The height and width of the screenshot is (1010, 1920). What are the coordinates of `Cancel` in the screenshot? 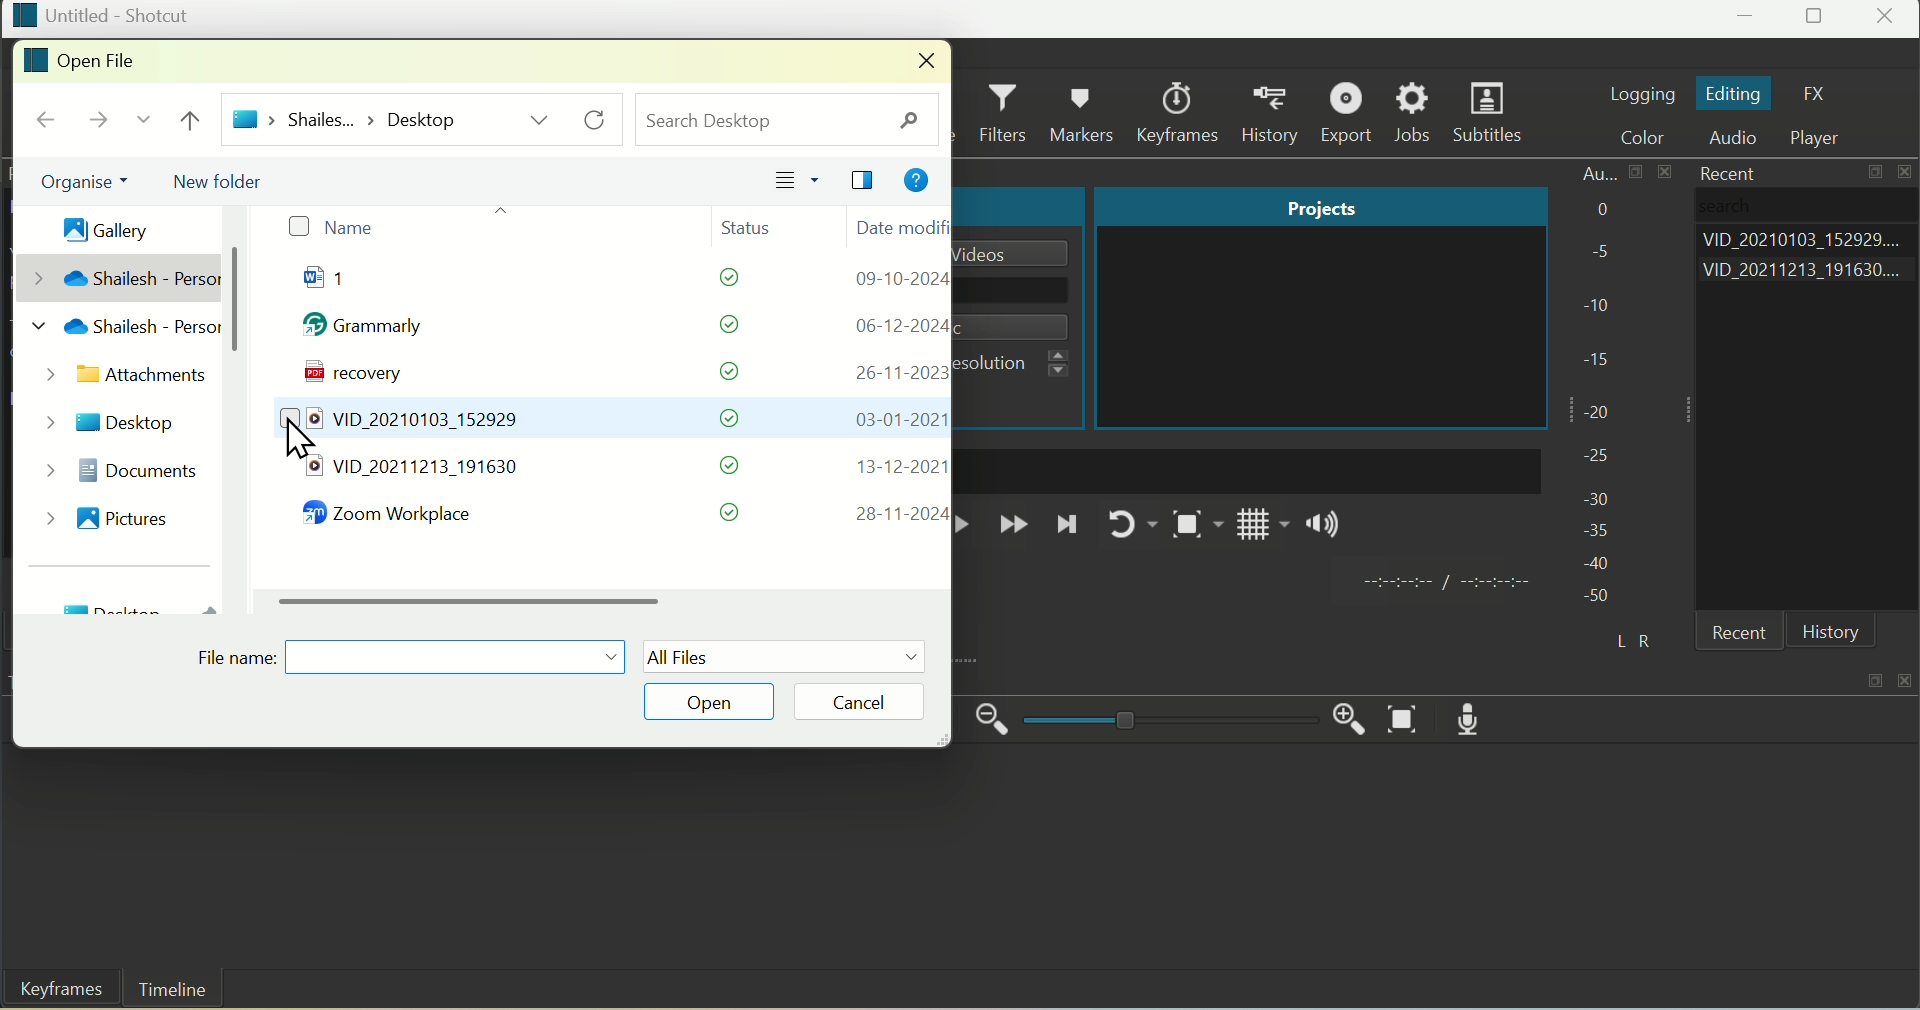 It's located at (875, 701).